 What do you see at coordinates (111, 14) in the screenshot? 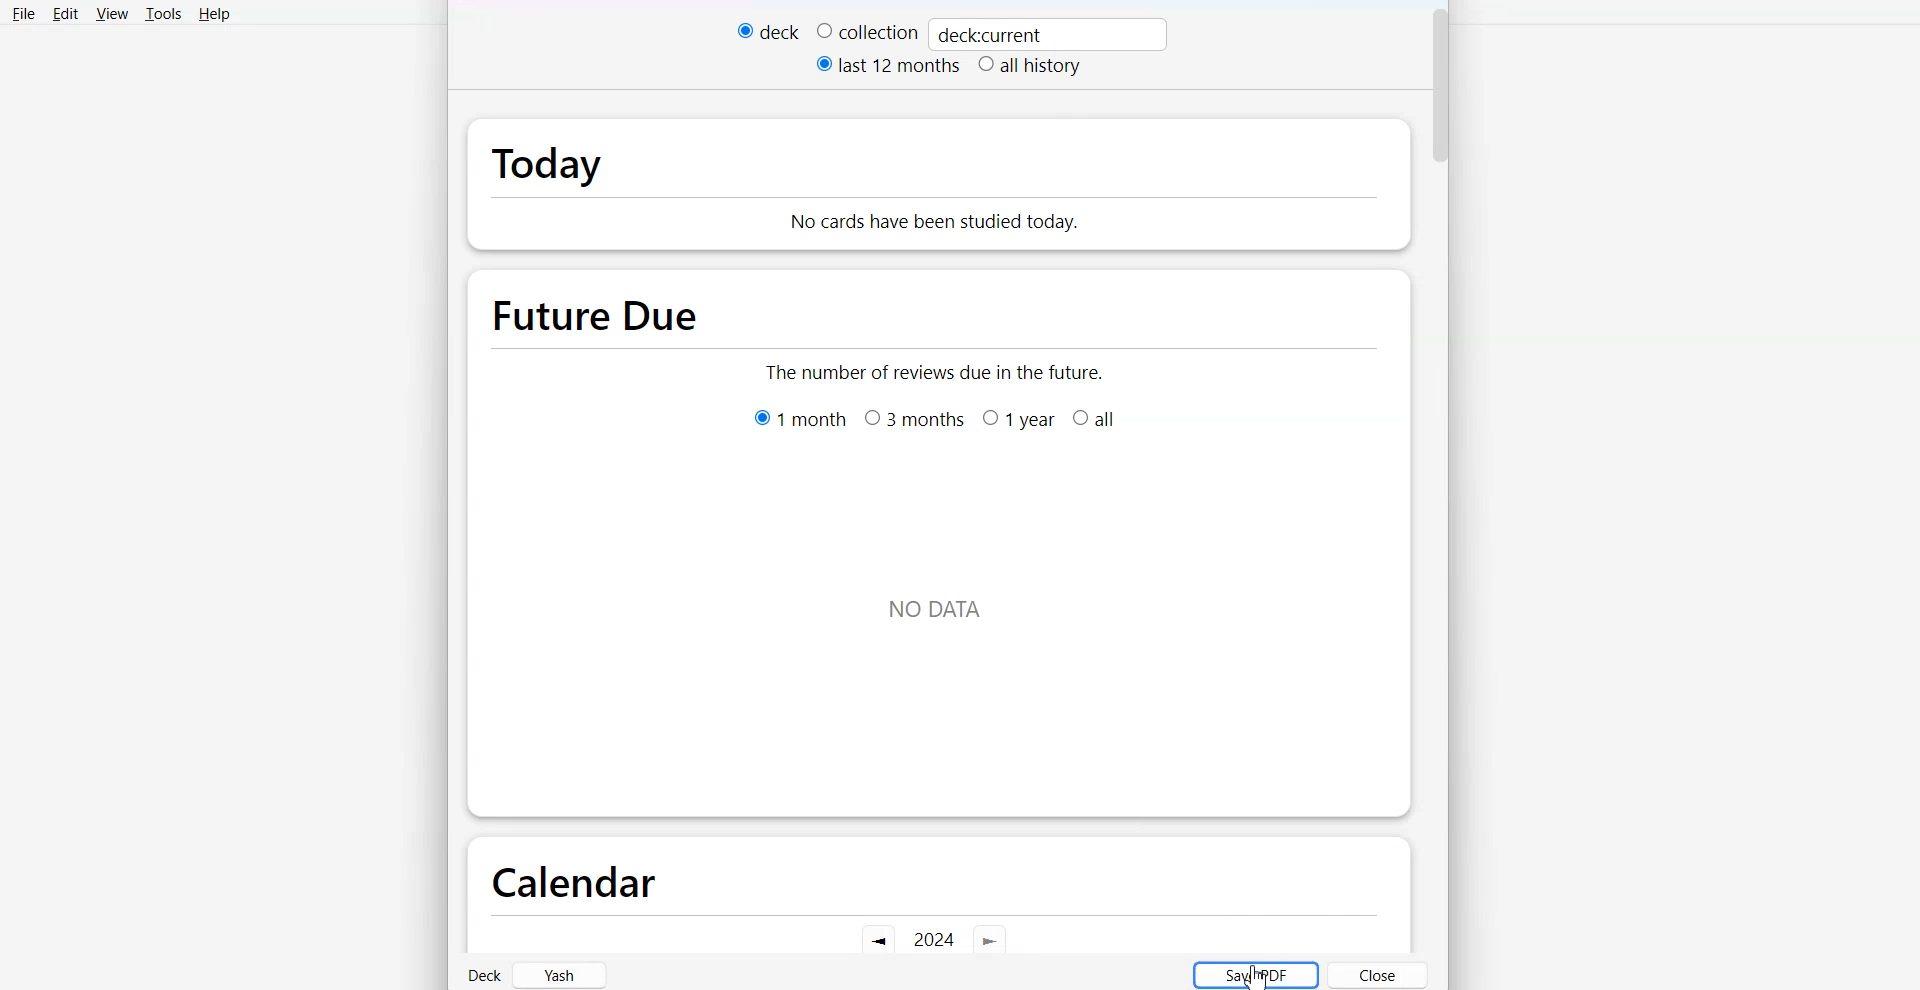
I see `View` at bounding box center [111, 14].